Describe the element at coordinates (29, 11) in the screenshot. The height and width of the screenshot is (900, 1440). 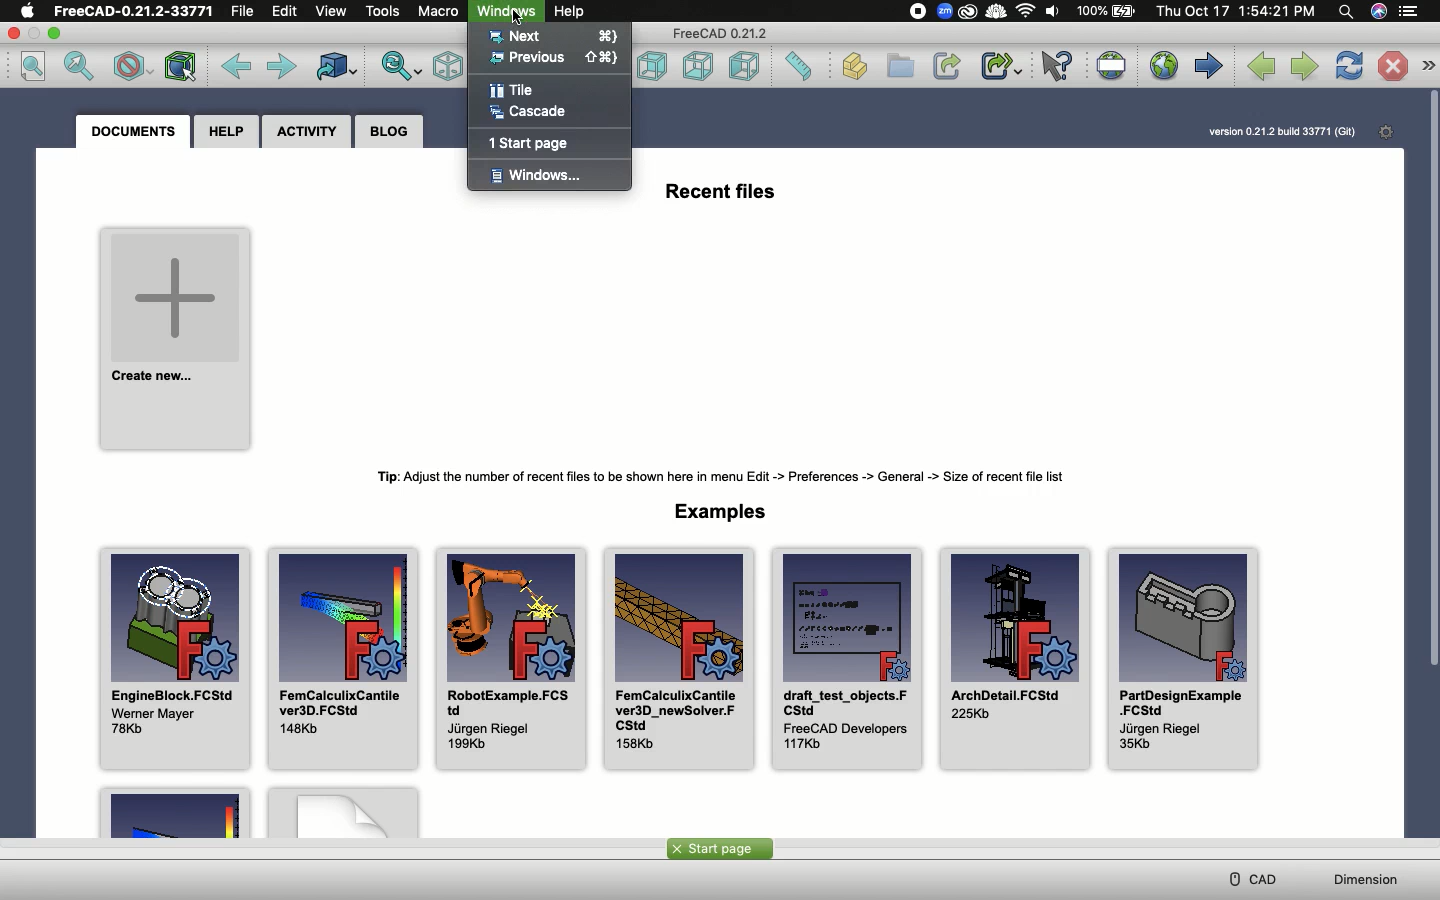
I see `Apple logo` at that location.